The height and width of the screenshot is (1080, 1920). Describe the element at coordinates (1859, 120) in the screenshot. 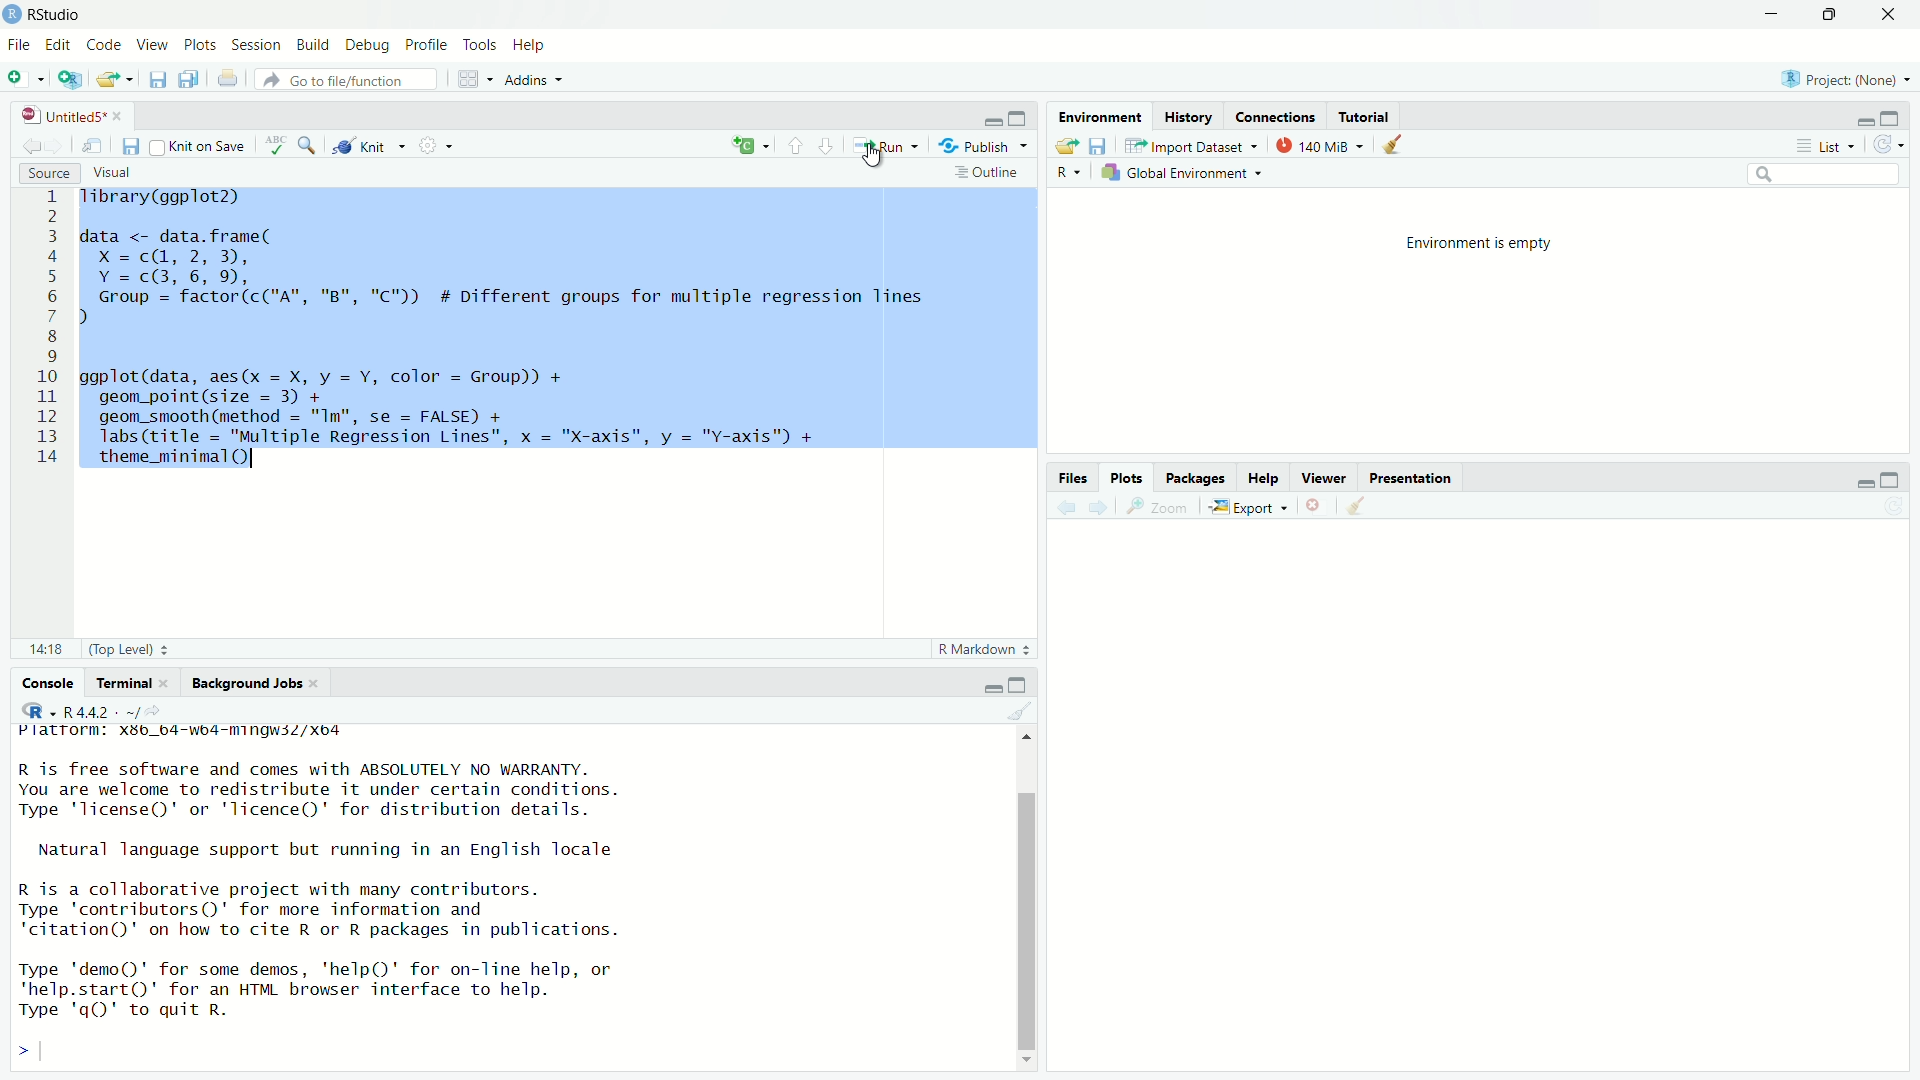

I see `minimise` at that location.